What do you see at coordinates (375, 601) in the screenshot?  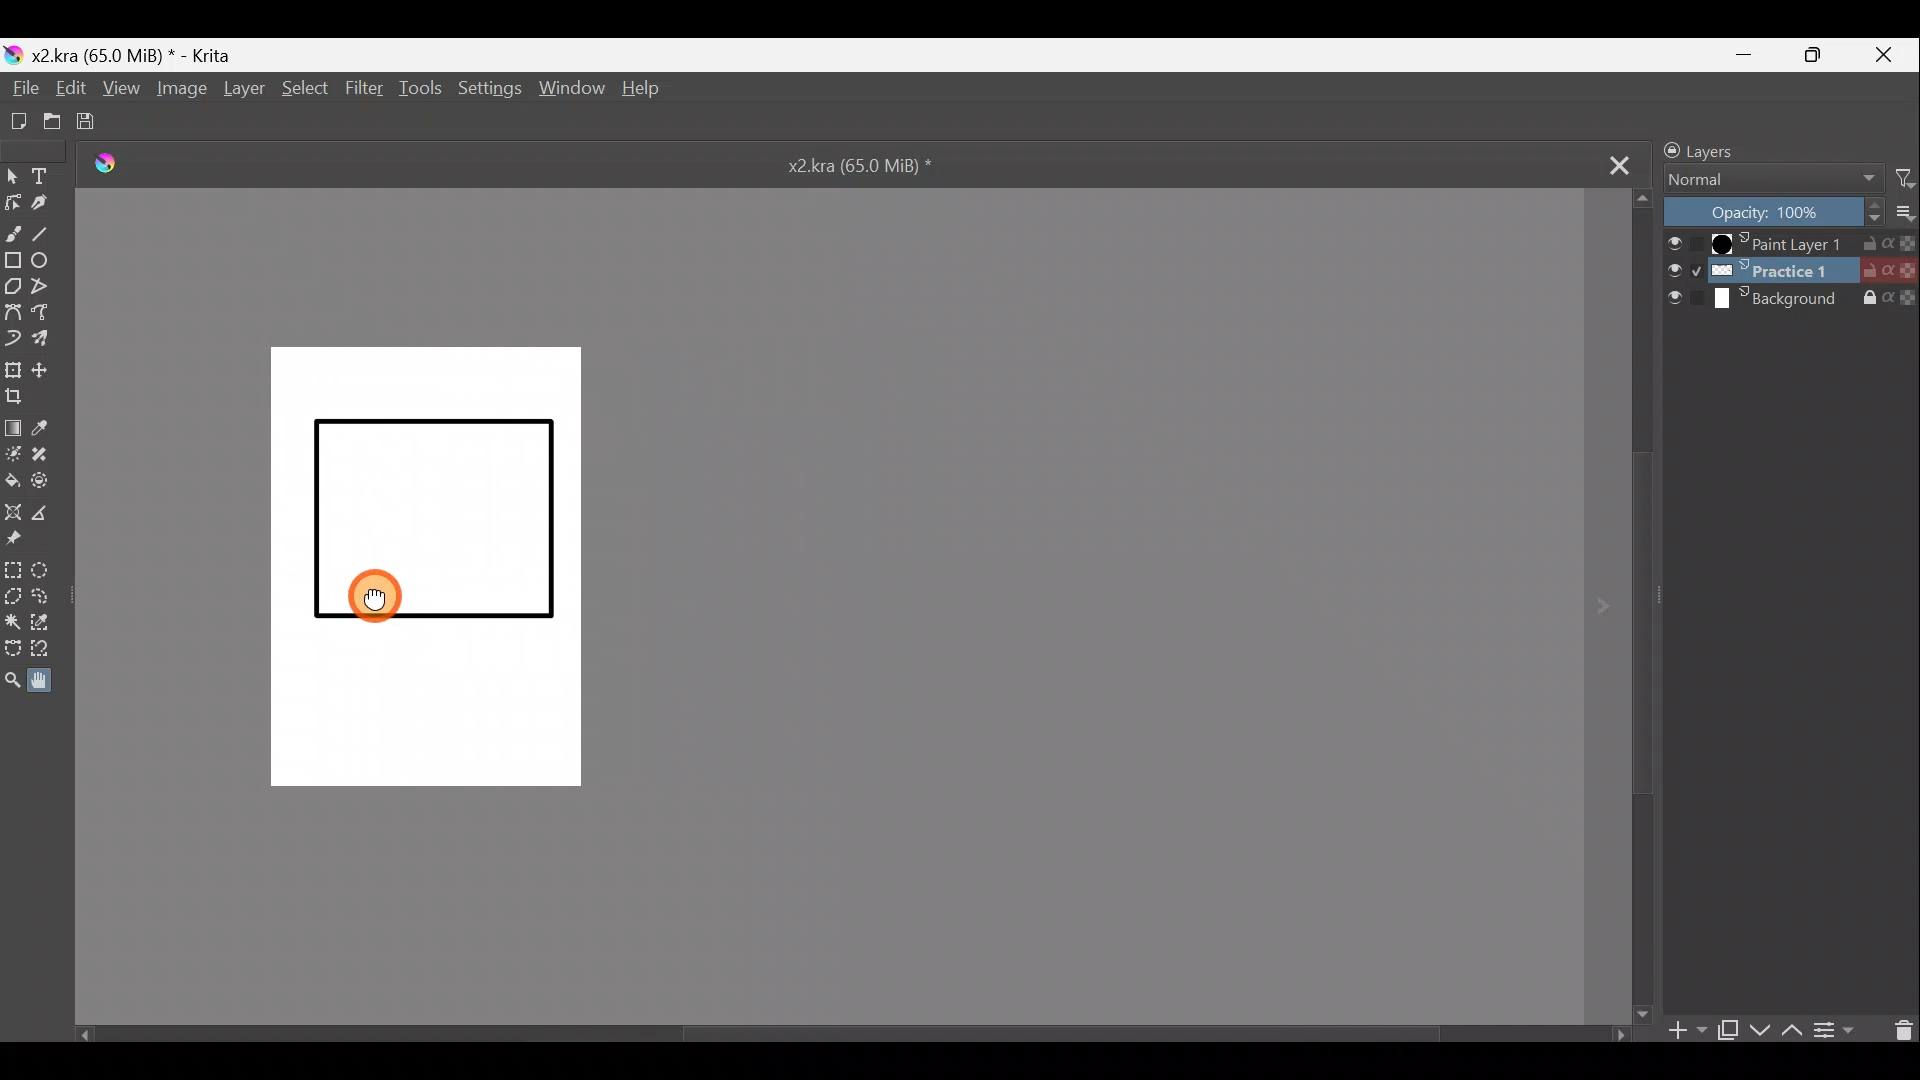 I see `Panning the canvas to the left` at bounding box center [375, 601].